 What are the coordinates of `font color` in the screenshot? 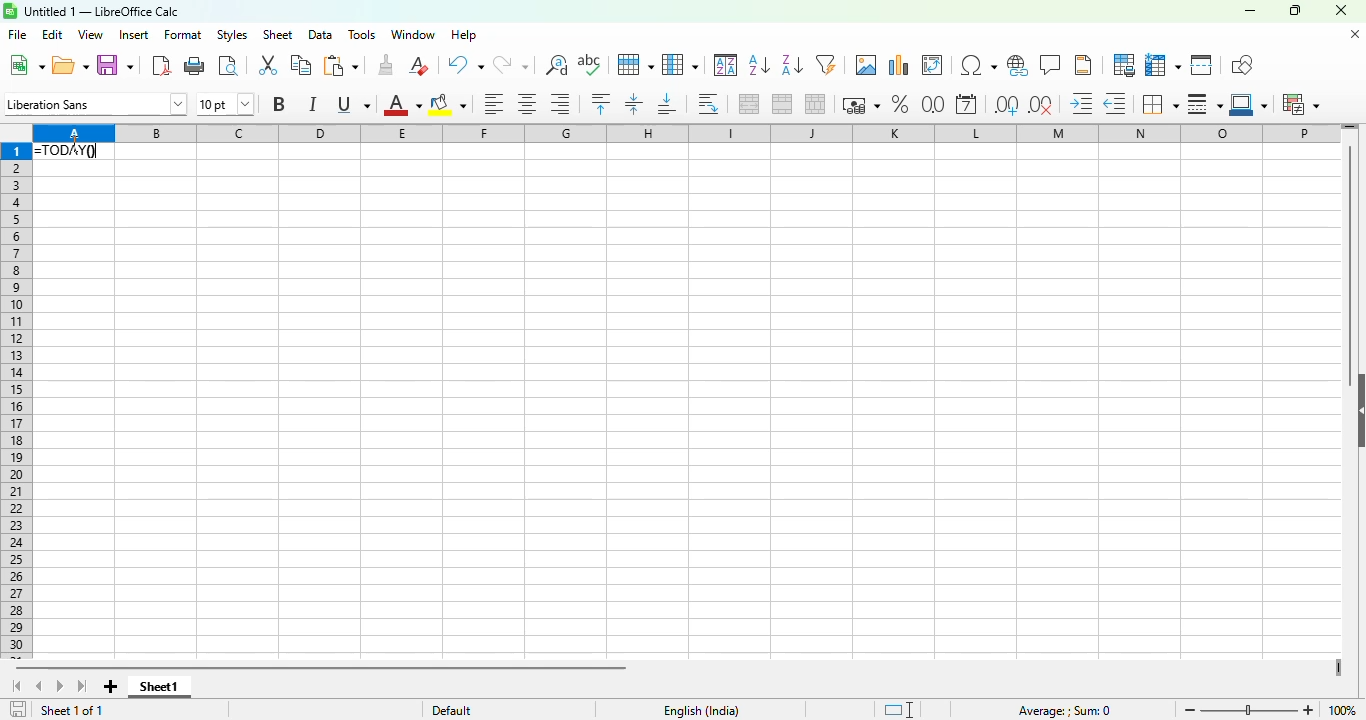 It's located at (402, 105).